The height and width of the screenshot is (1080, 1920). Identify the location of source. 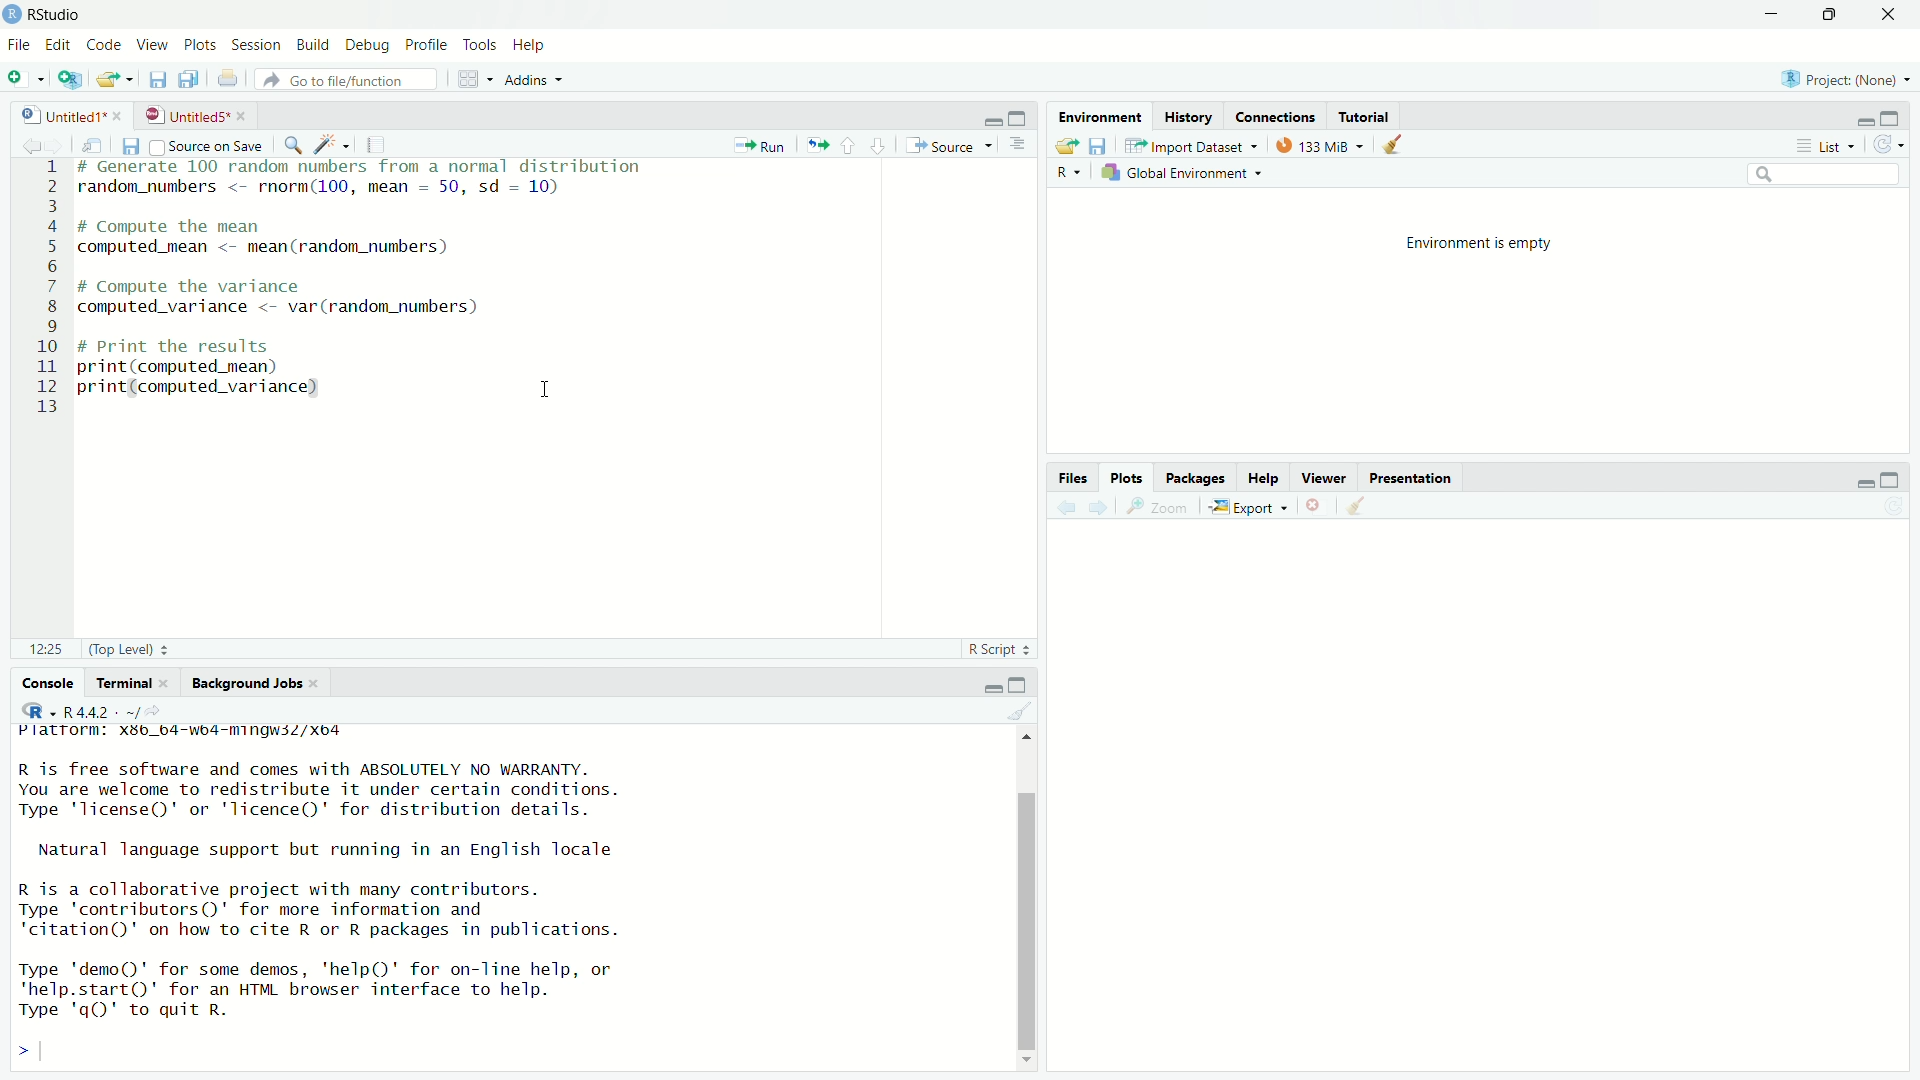
(952, 145).